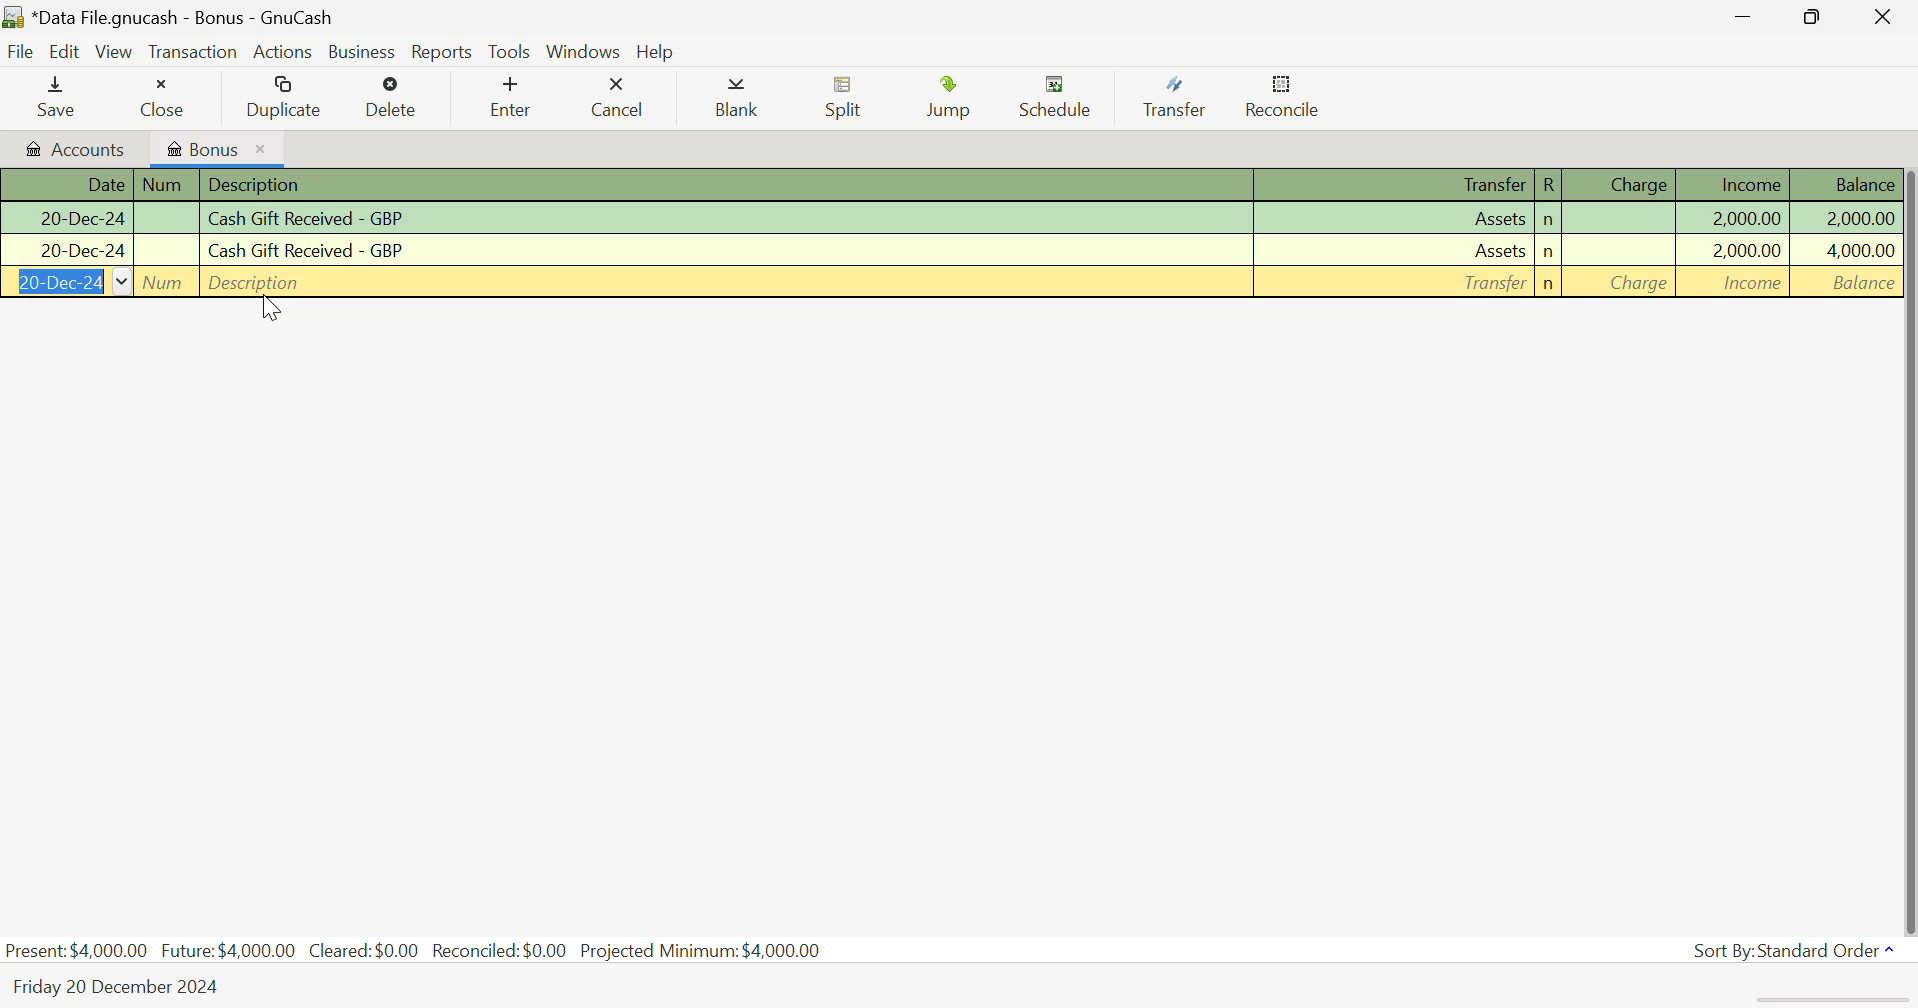 This screenshot has width=1918, height=1008. I want to click on Balance, so click(1844, 283).